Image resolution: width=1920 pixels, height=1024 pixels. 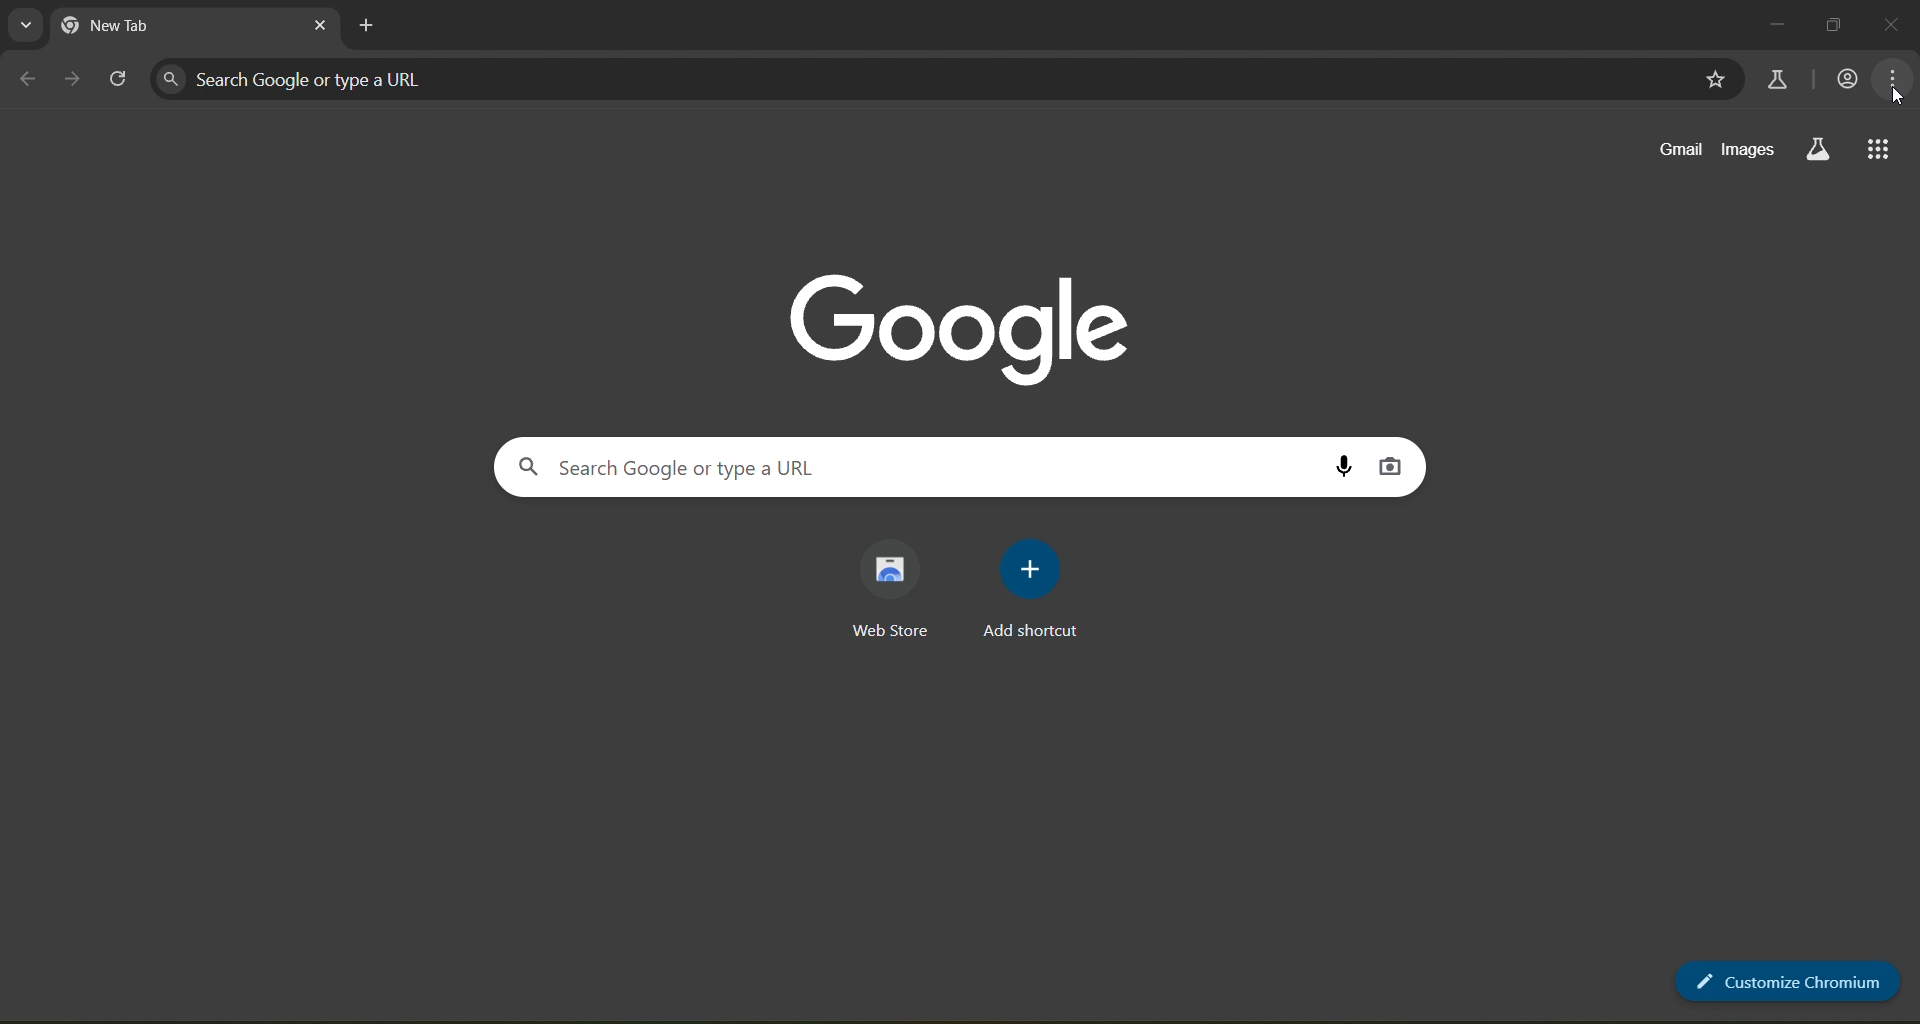 What do you see at coordinates (698, 466) in the screenshot?
I see `search panel` at bounding box center [698, 466].